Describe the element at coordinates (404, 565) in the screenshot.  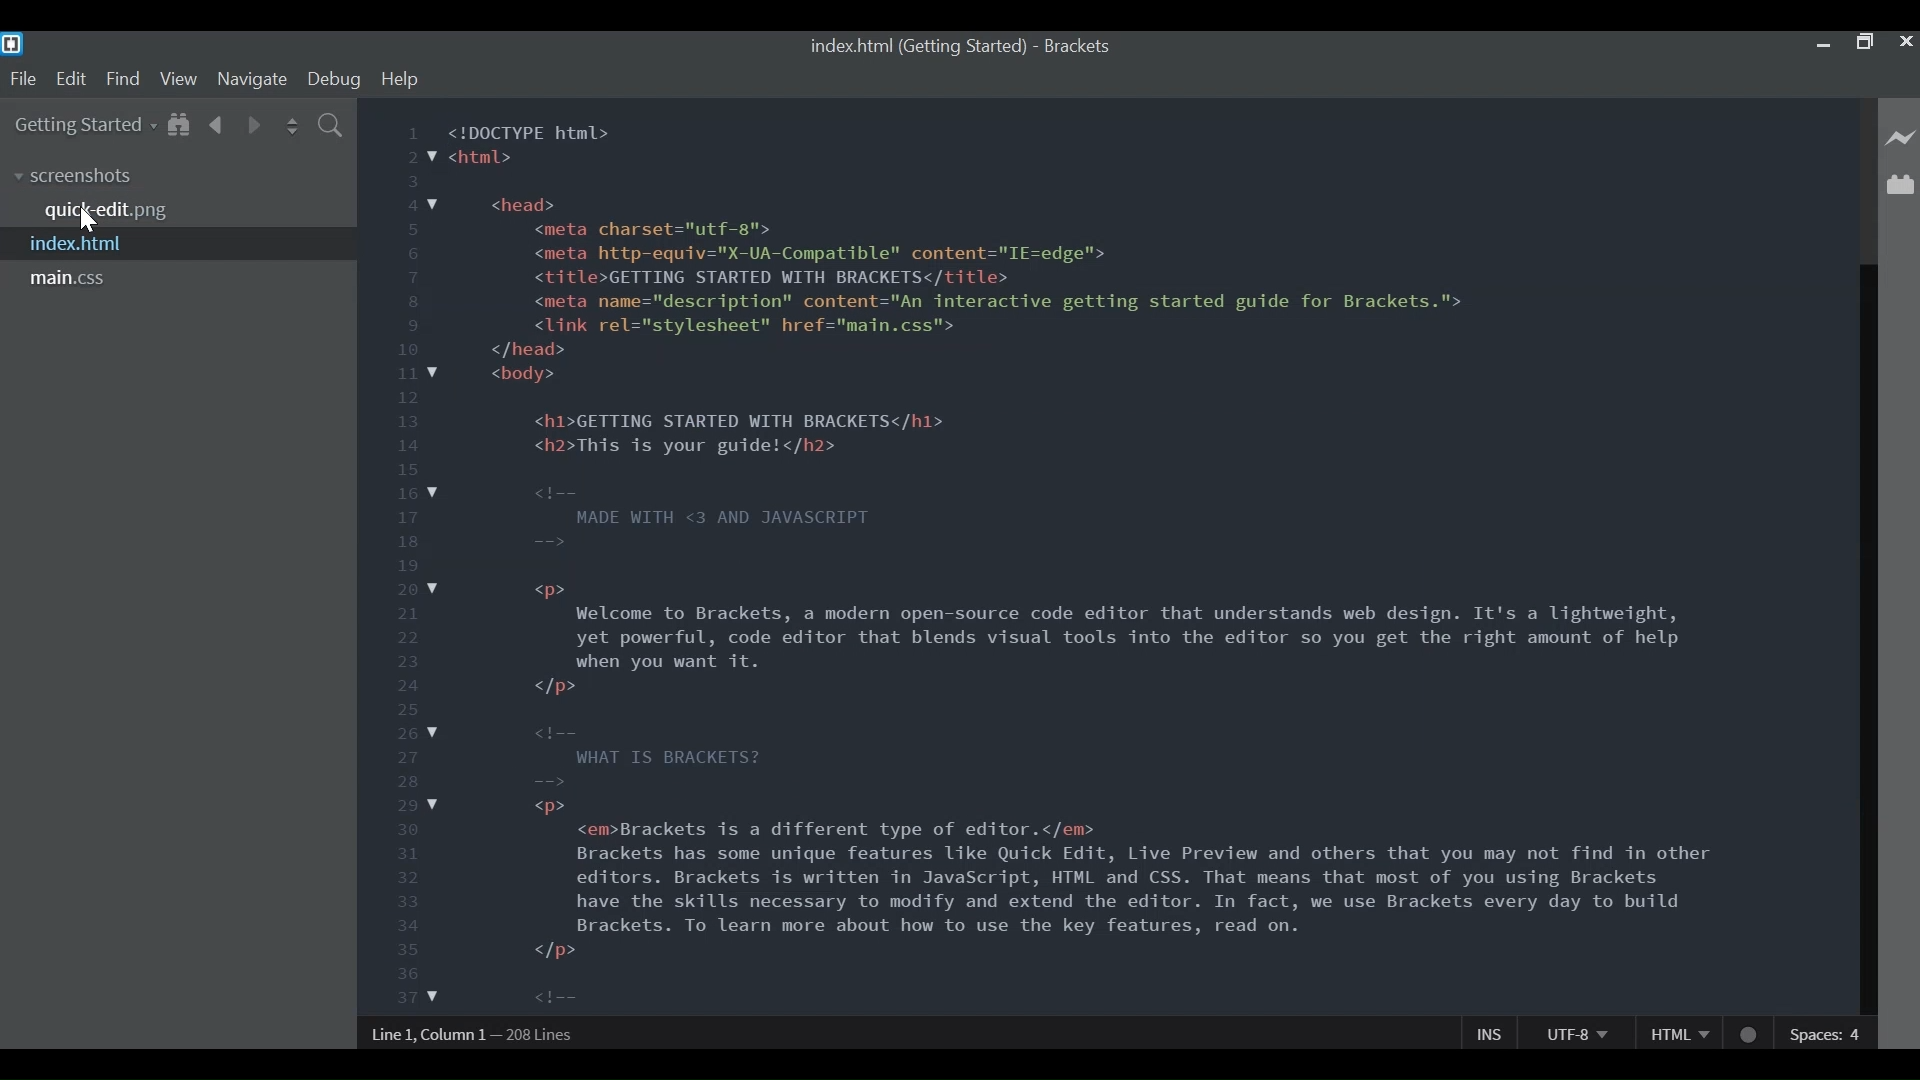
I see `1 2 3 4 5 6 7 8 9 10 11 12 13 14 15 16 17 18 19 20 21 22 23 24 25 26 27 28 29 30 31 32 33 34 35 36 37` at that location.